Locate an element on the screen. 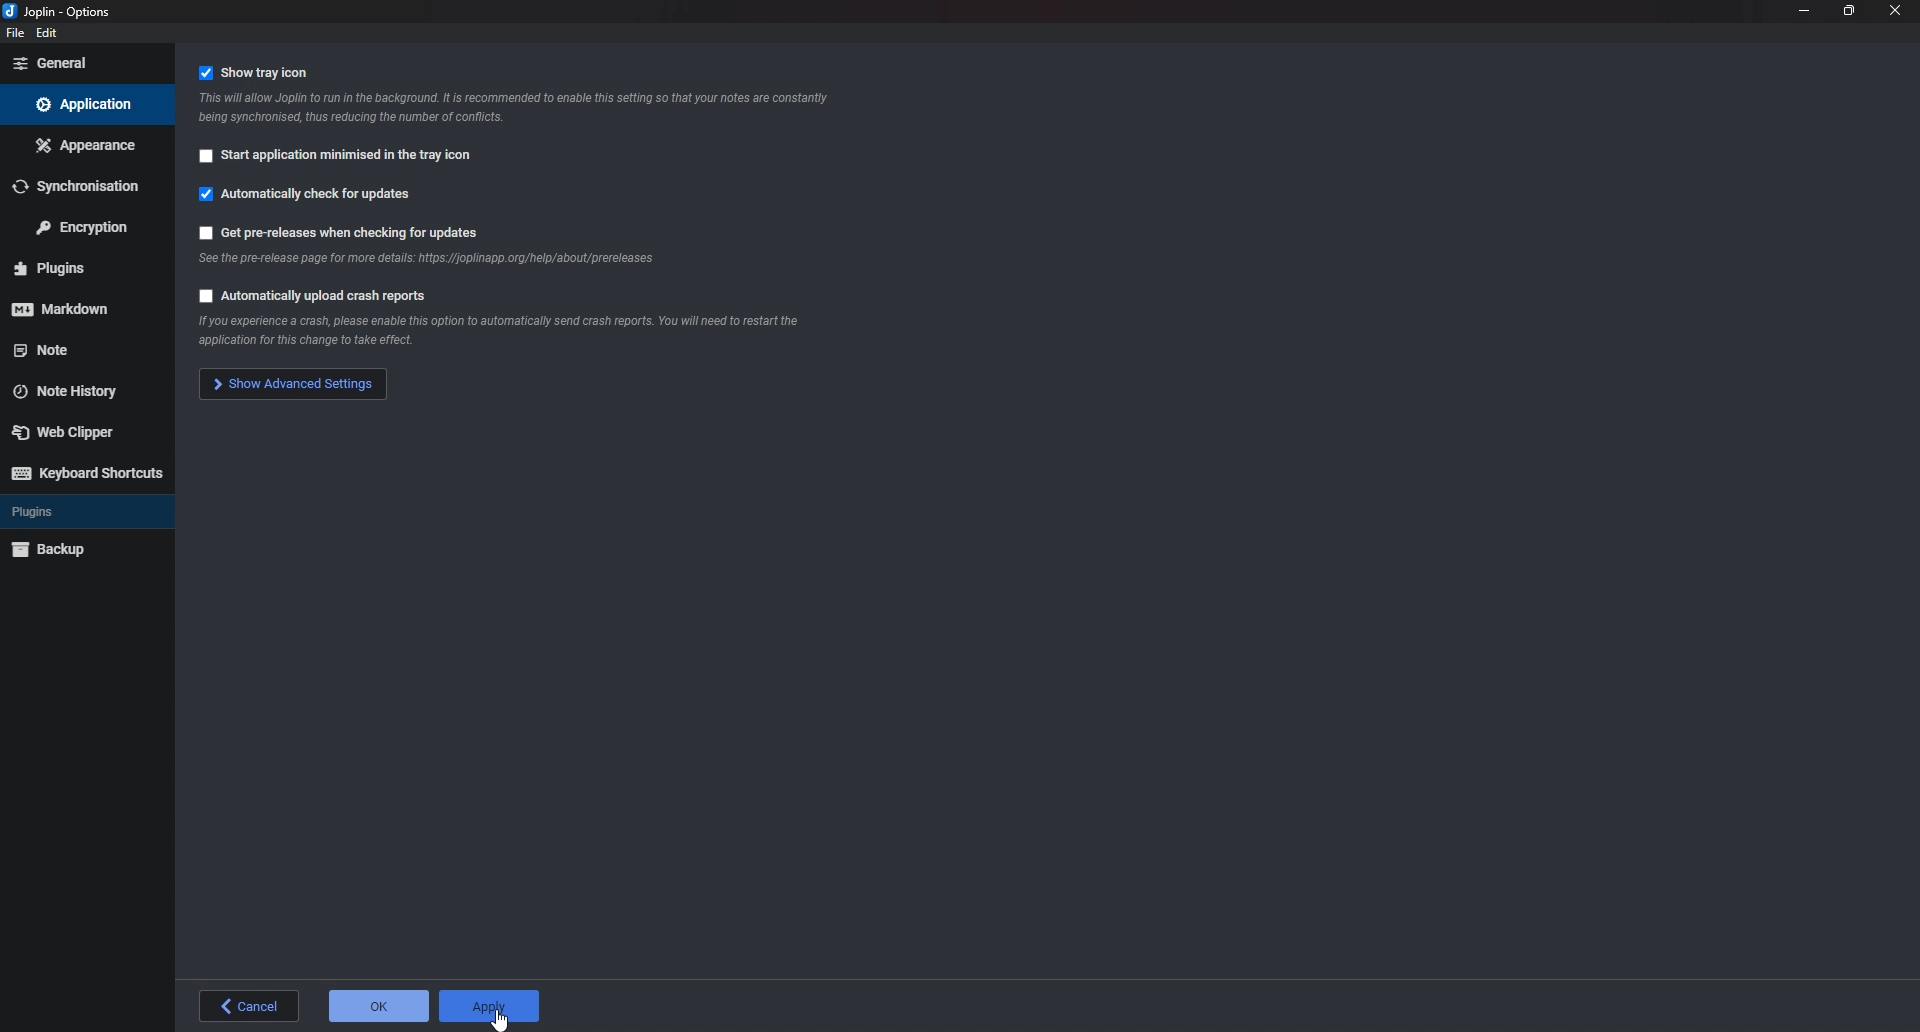 This screenshot has width=1920, height=1032. Get pre releases when checking for updates is located at coordinates (348, 233).